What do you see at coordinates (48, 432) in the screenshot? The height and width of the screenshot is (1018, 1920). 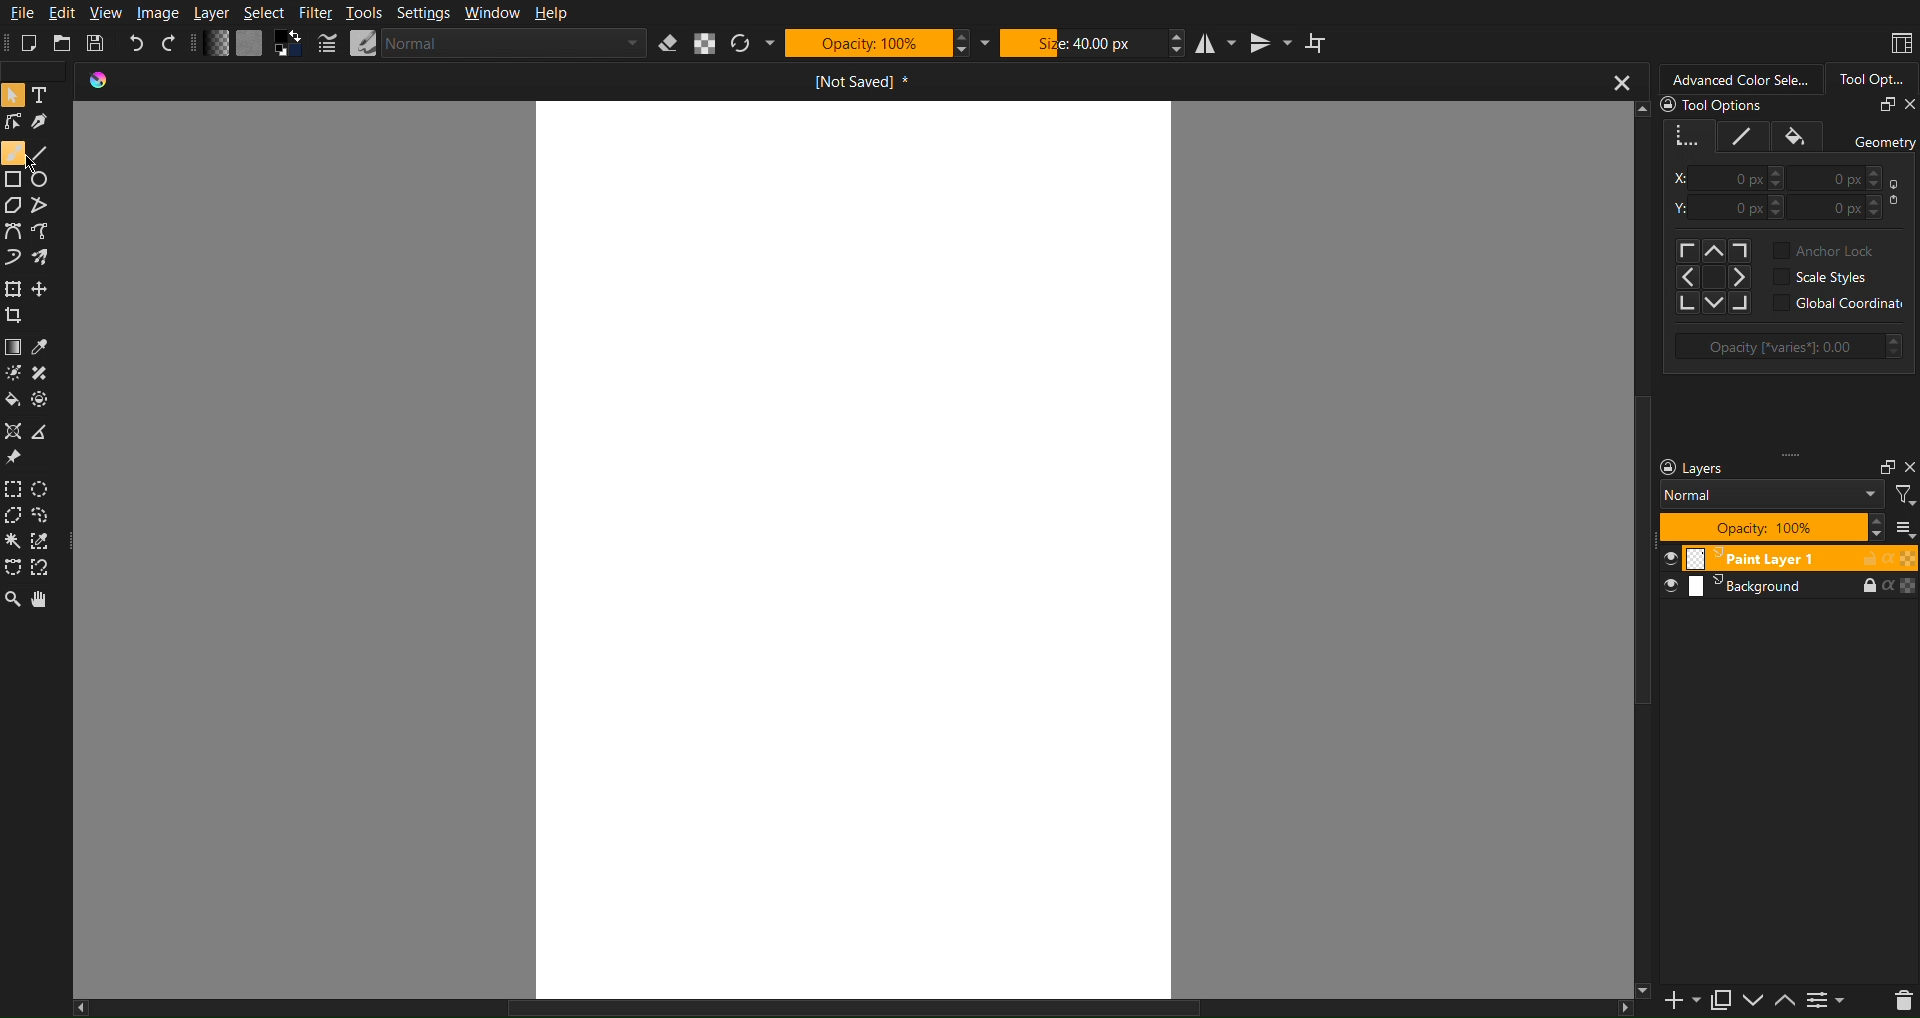 I see `Convert Point` at bounding box center [48, 432].